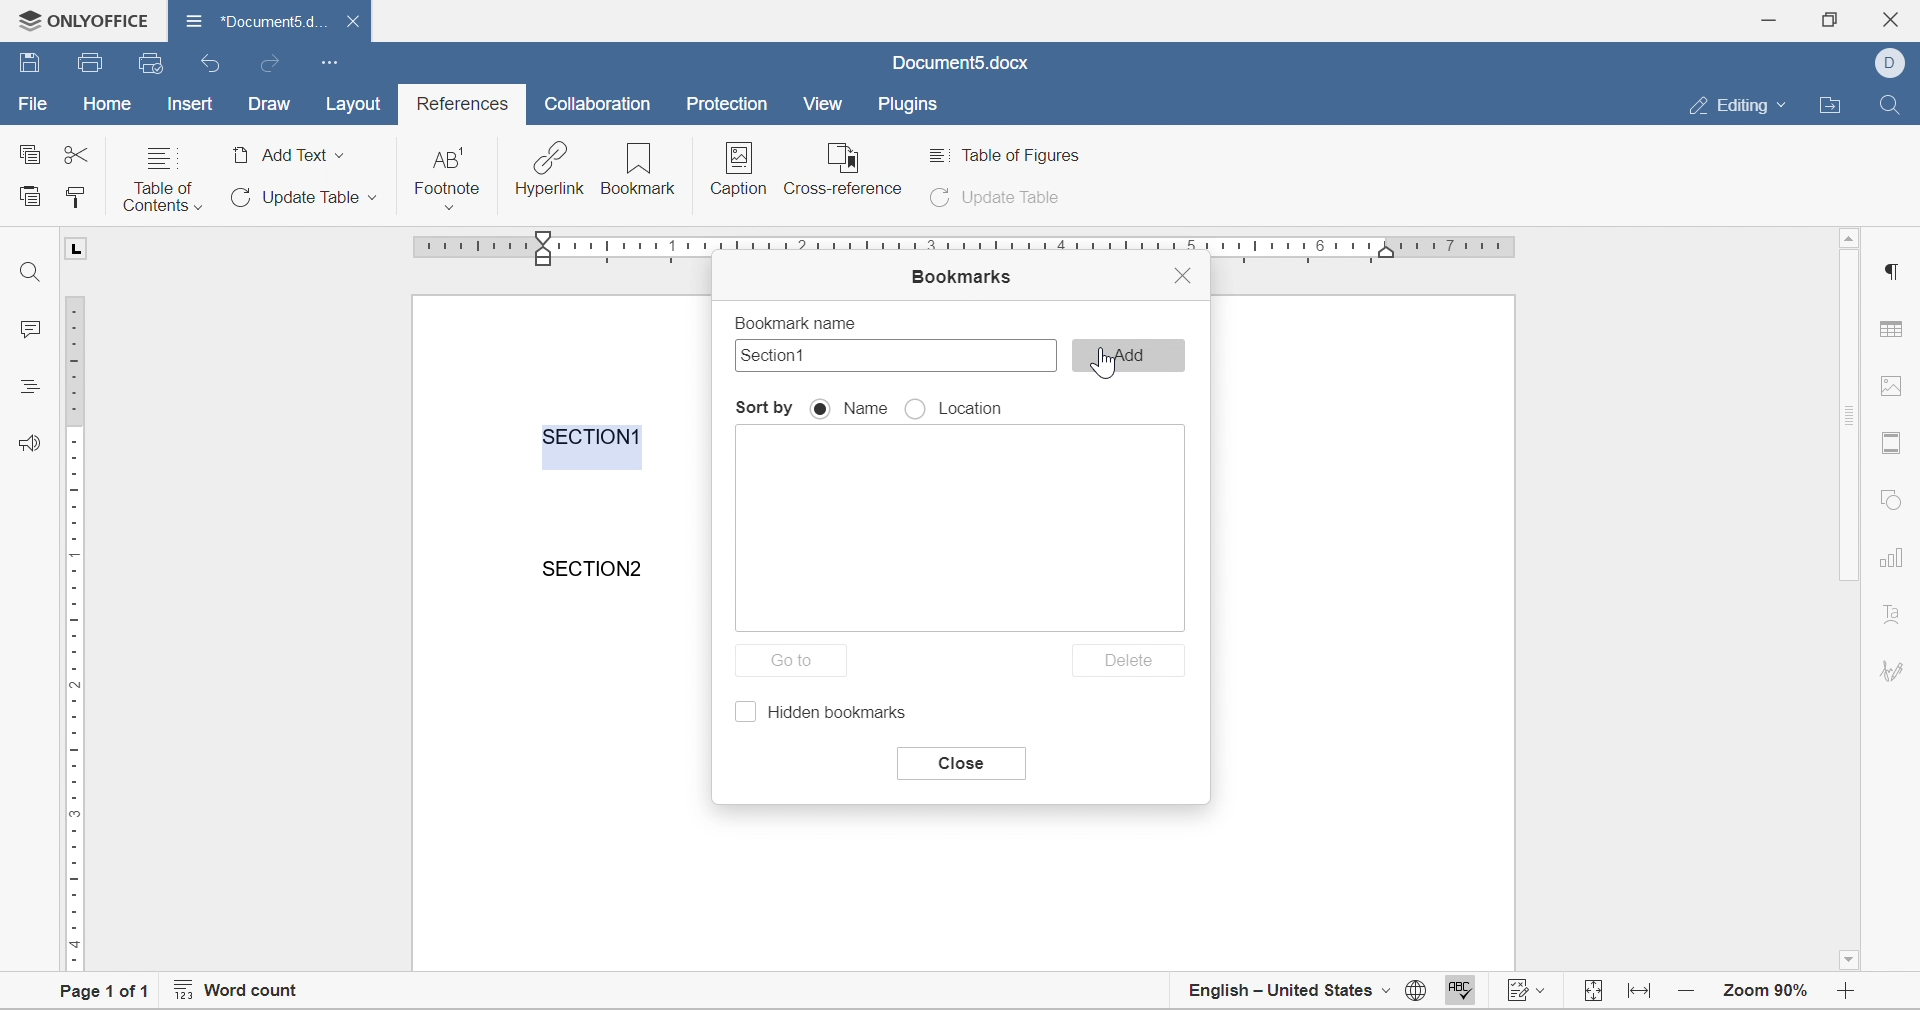 This screenshot has width=1920, height=1010. I want to click on protection, so click(727, 103).